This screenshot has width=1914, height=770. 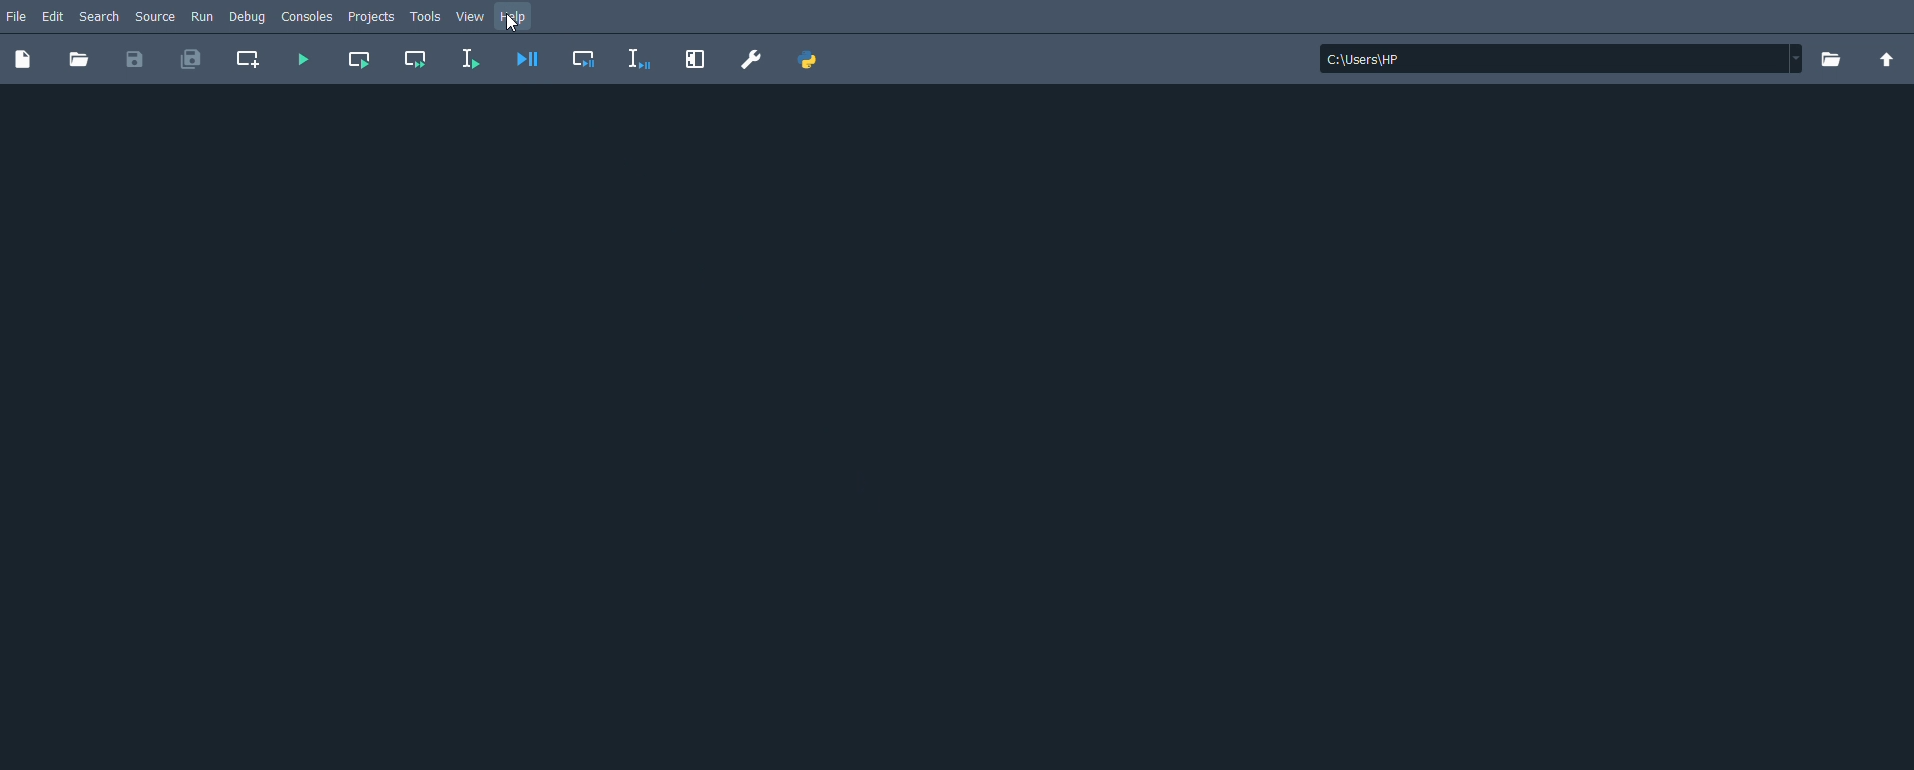 I want to click on Consoles, so click(x=308, y=16).